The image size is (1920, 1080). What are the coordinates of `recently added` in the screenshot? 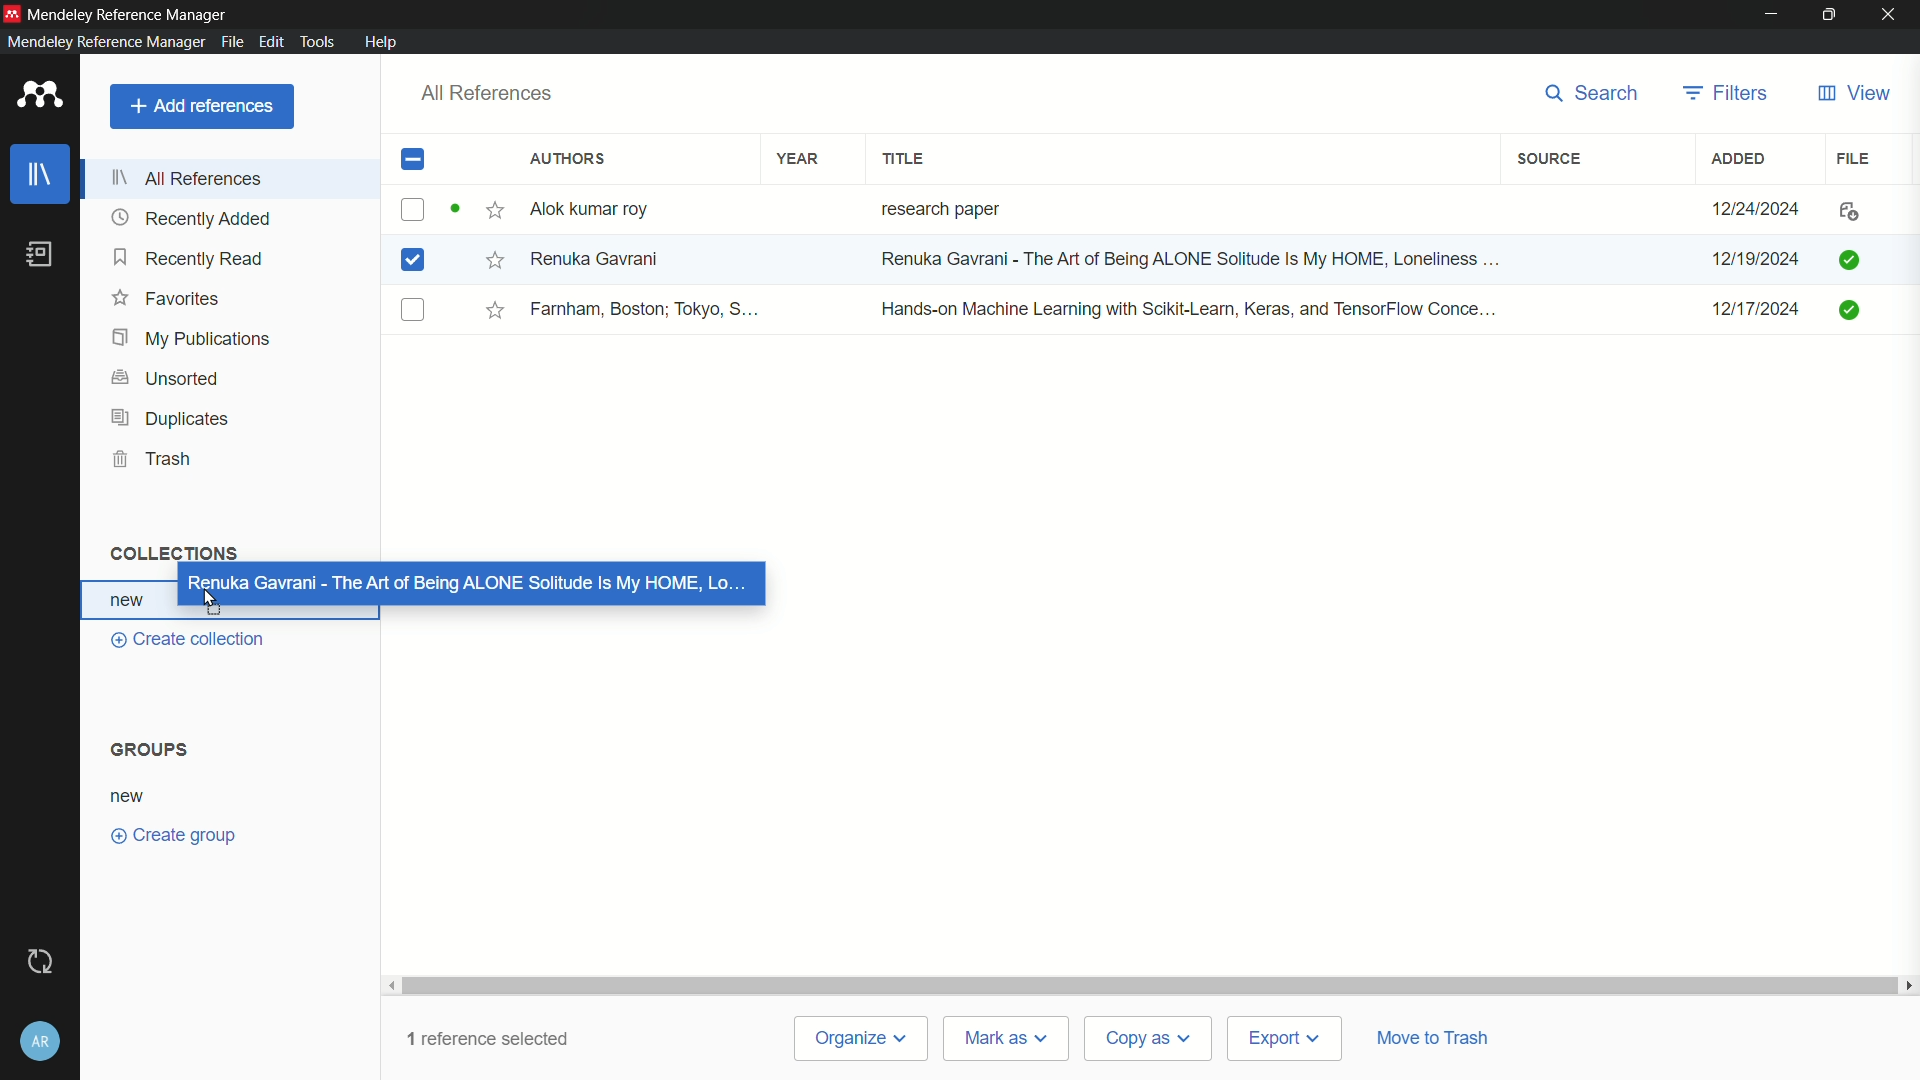 It's located at (191, 218).